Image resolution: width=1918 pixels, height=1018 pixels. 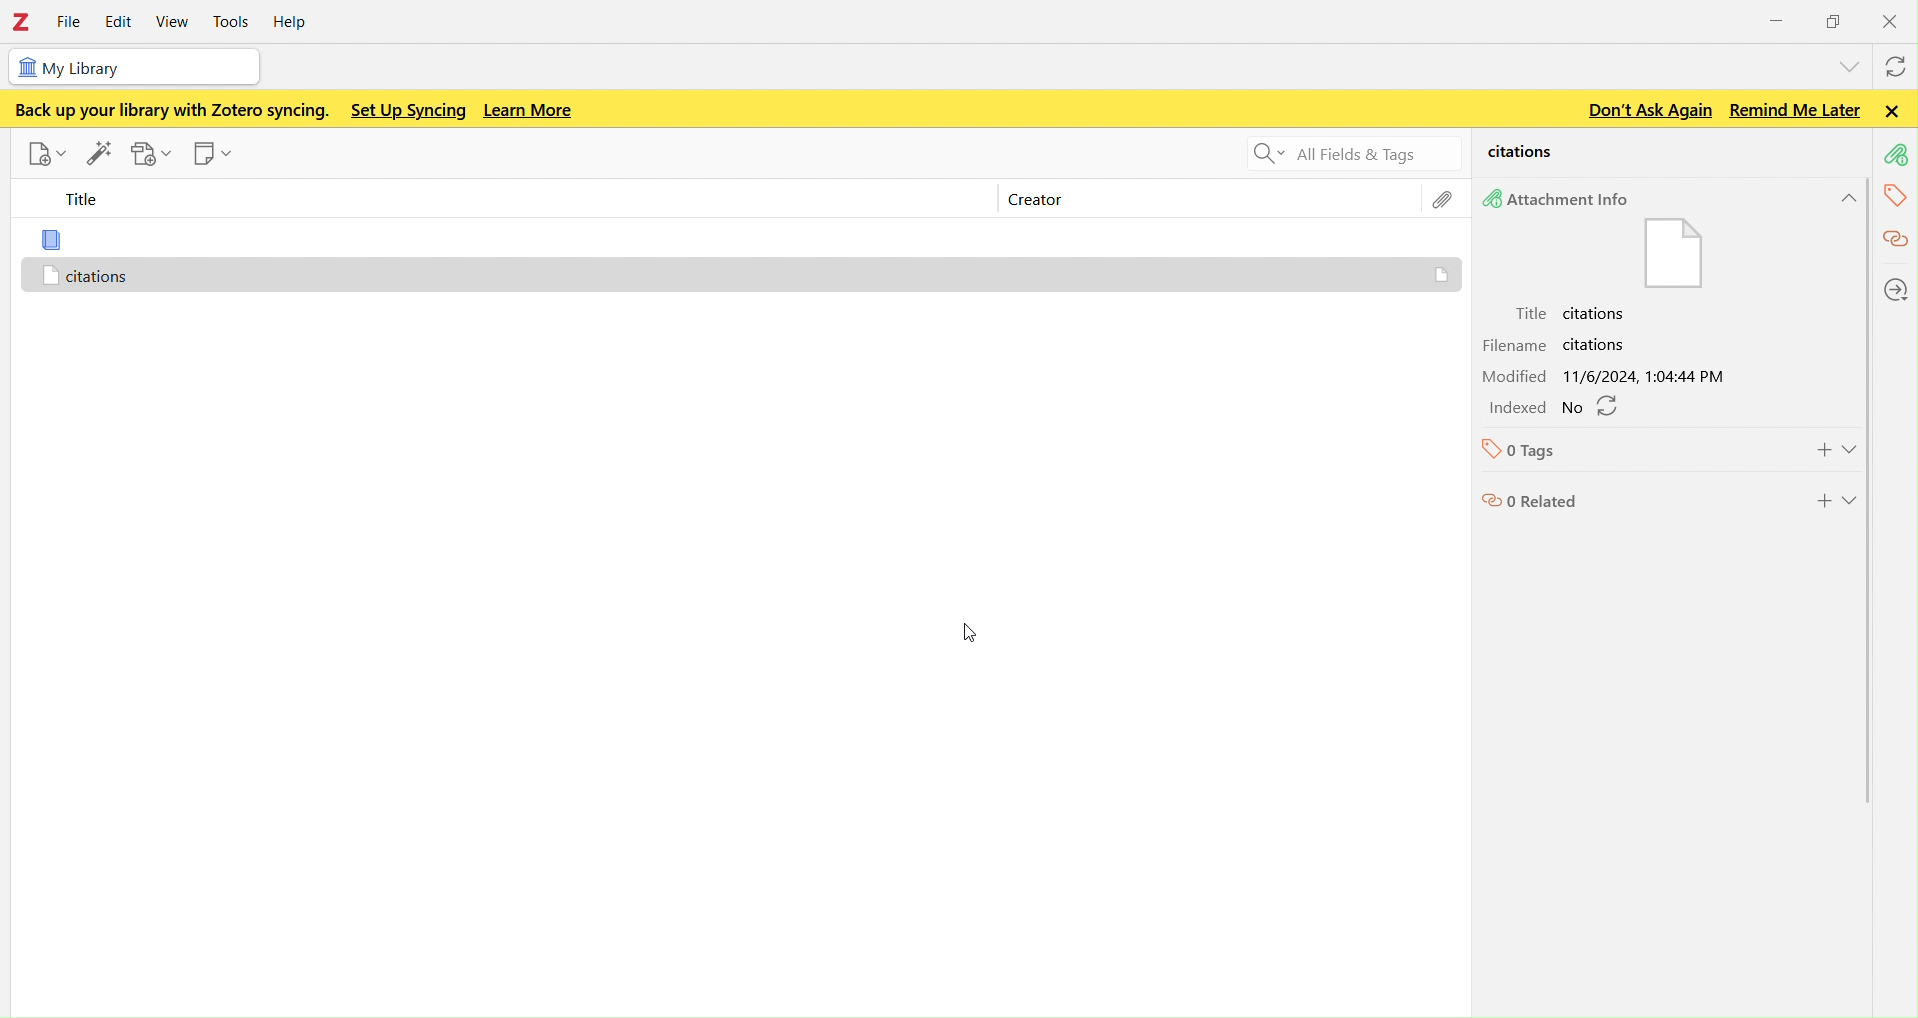 What do you see at coordinates (1892, 111) in the screenshot?
I see `Close` at bounding box center [1892, 111].